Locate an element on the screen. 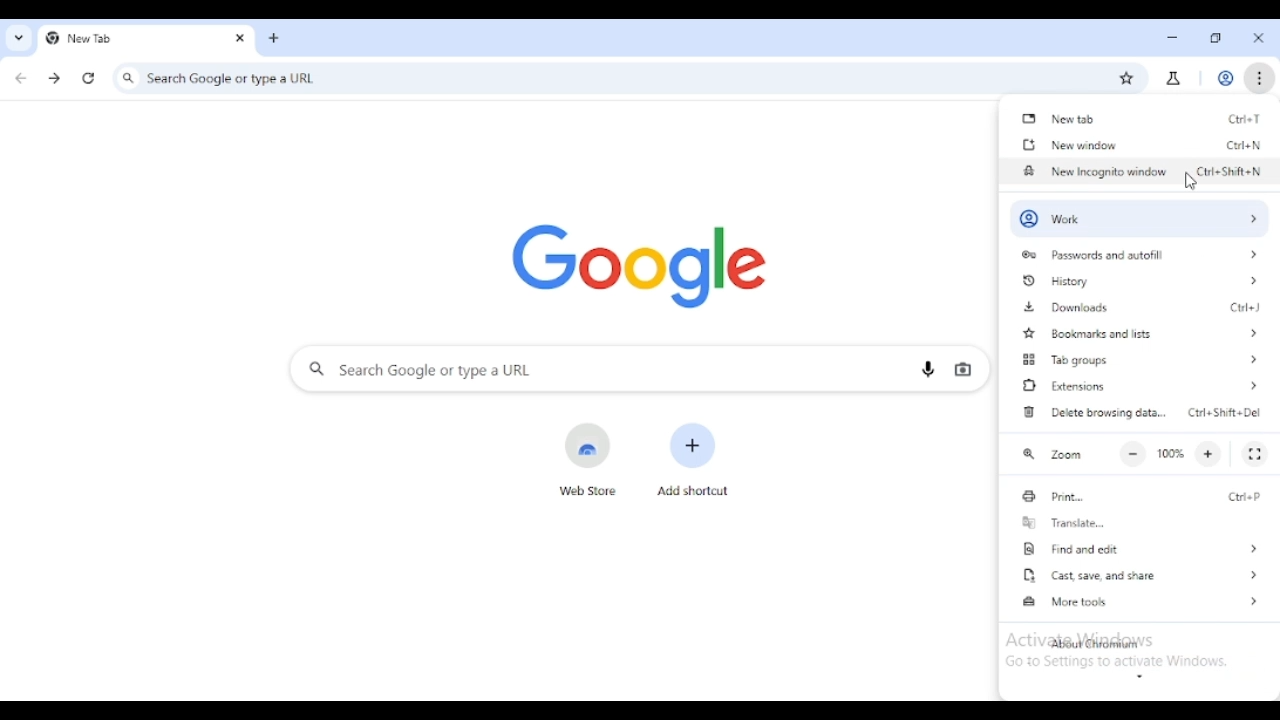 The height and width of the screenshot is (720, 1280). search labs is located at coordinates (1173, 80).